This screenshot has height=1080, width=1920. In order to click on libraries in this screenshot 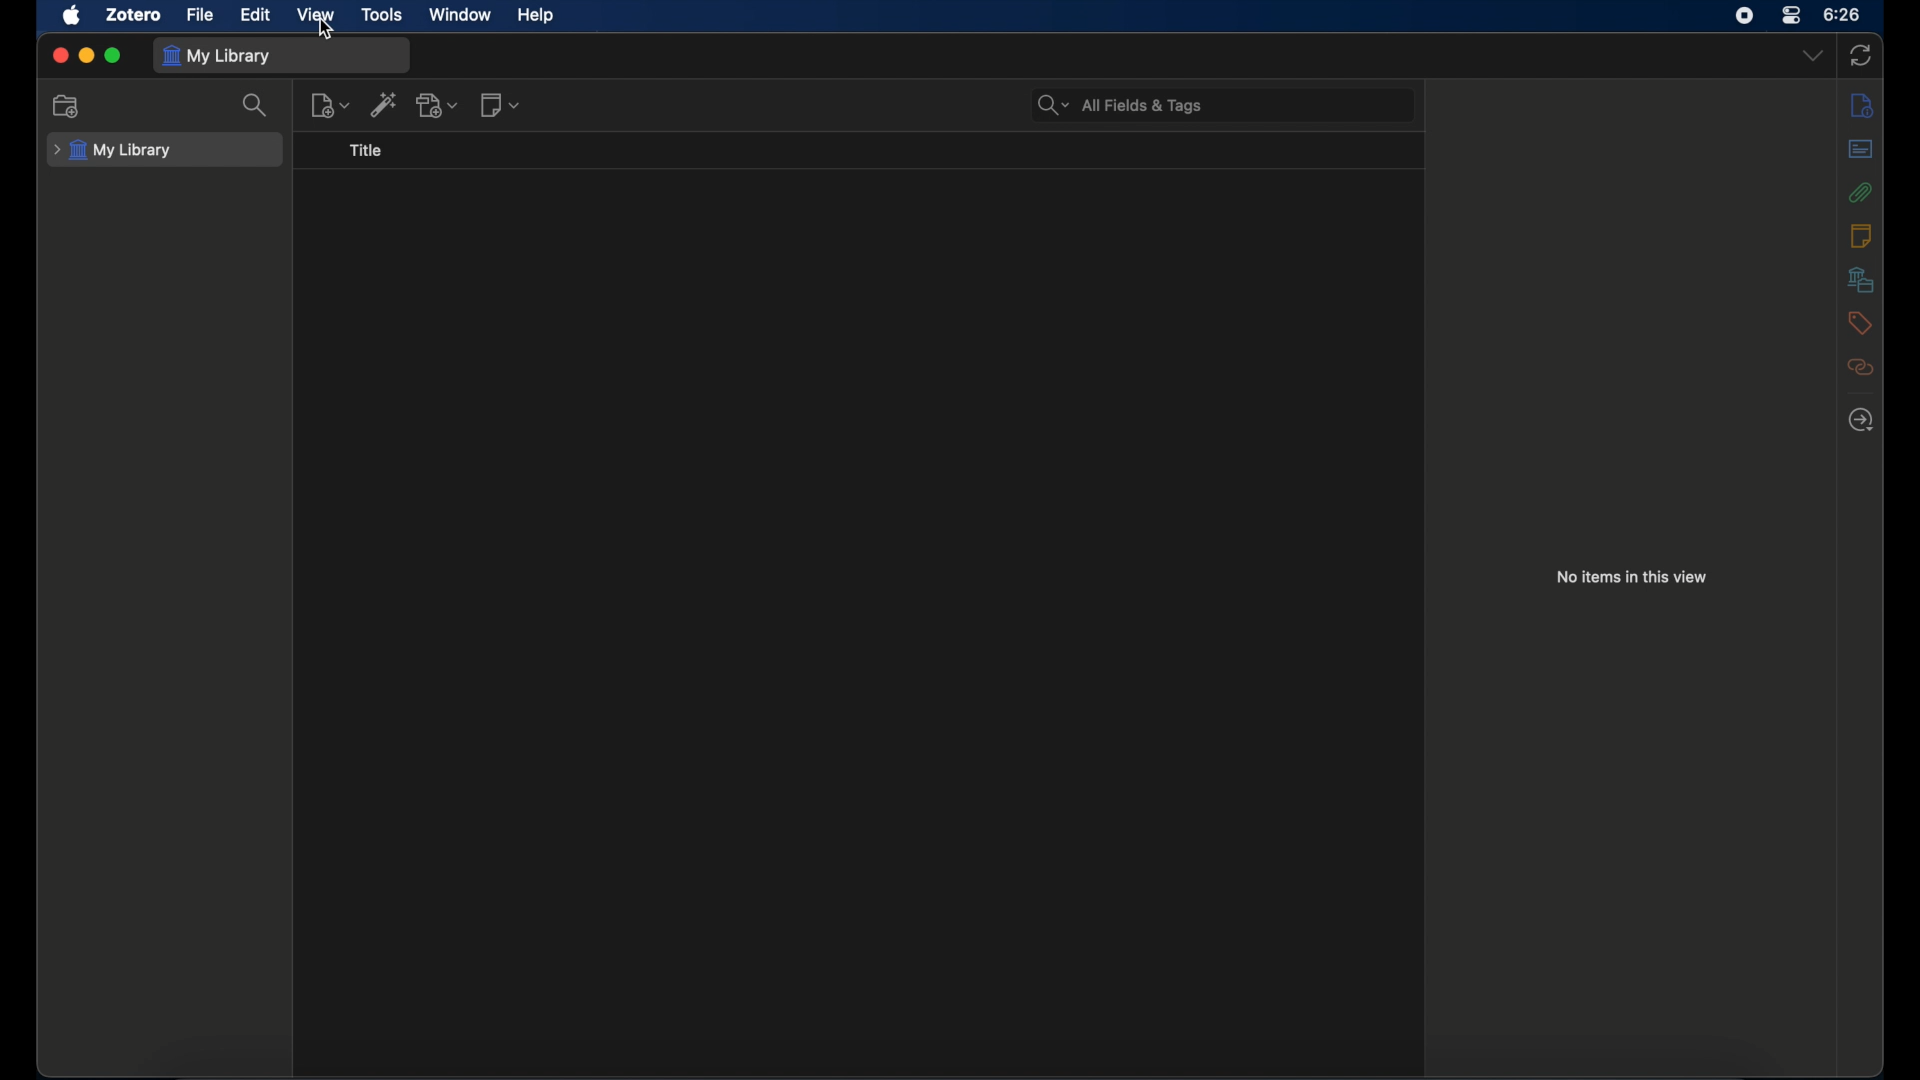, I will do `click(1860, 279)`.